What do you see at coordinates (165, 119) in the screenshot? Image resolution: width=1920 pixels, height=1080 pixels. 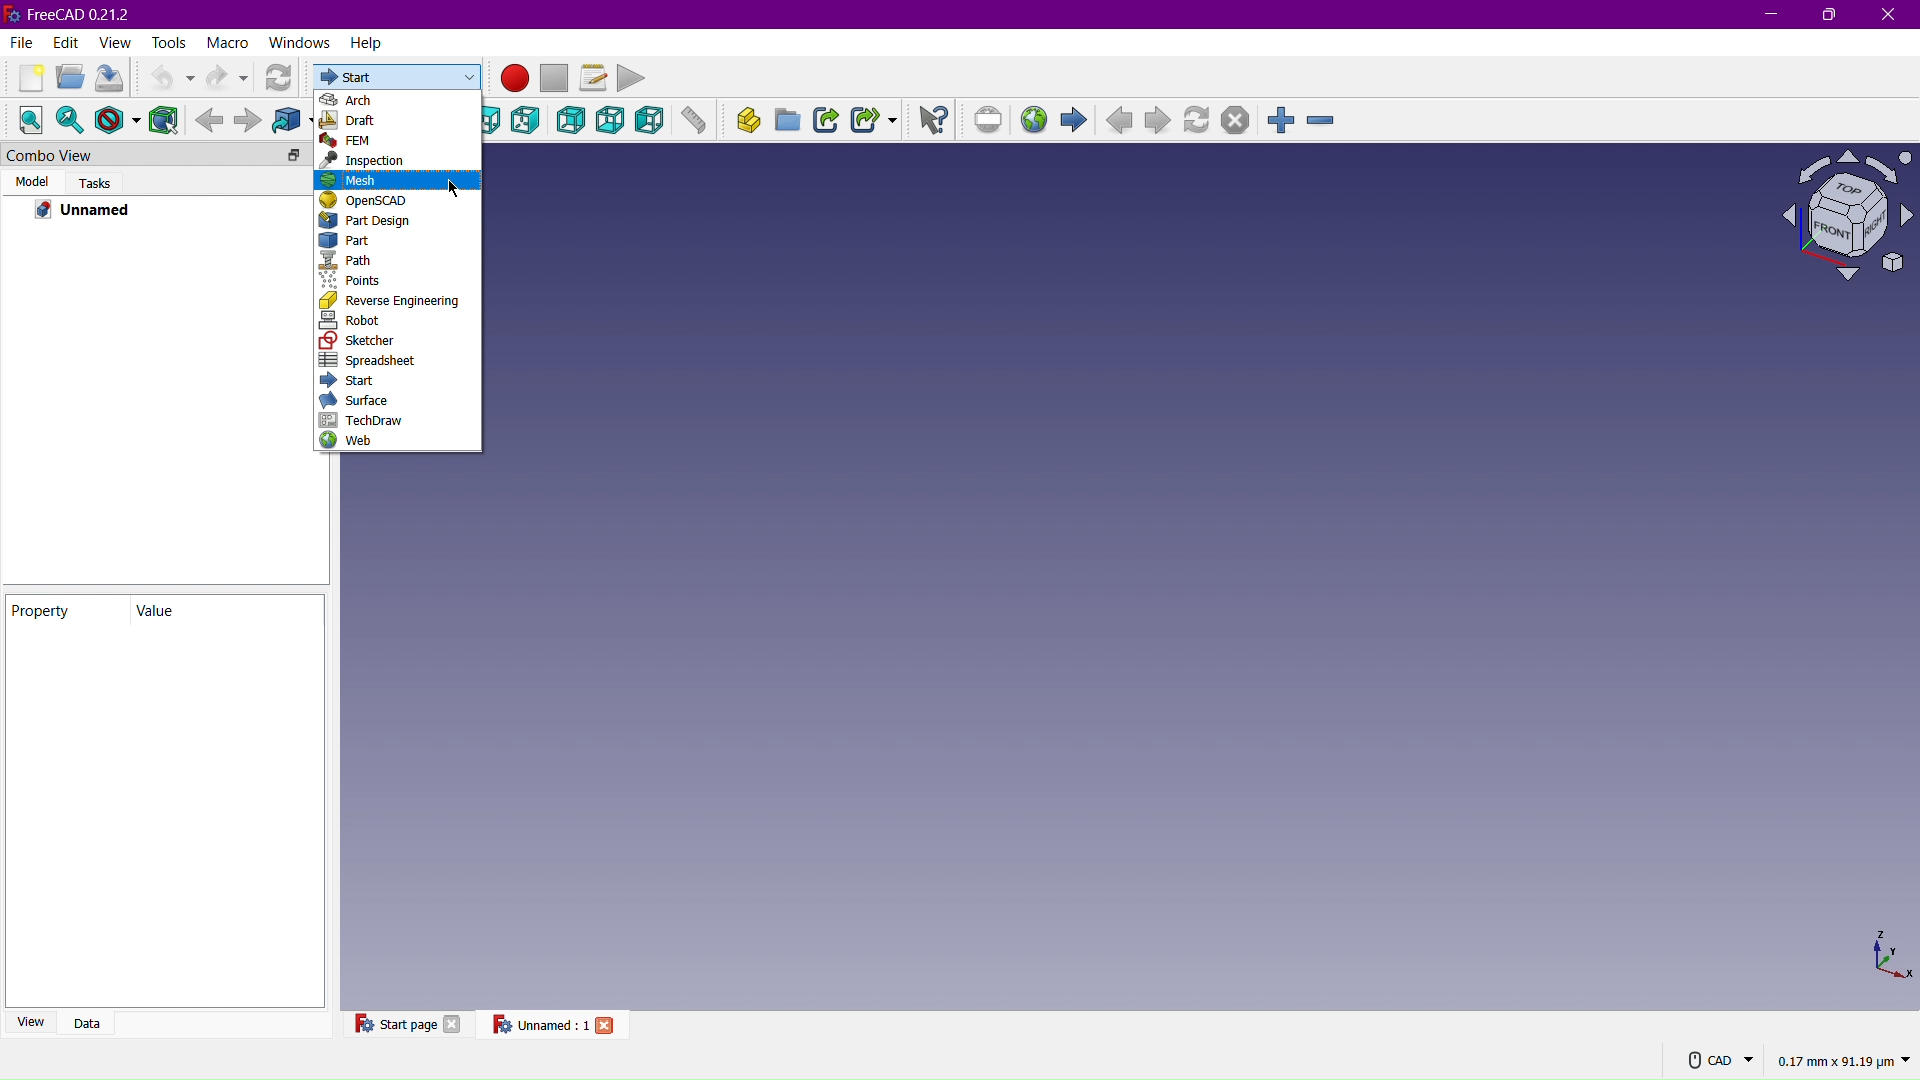 I see `Bounding Box` at bounding box center [165, 119].